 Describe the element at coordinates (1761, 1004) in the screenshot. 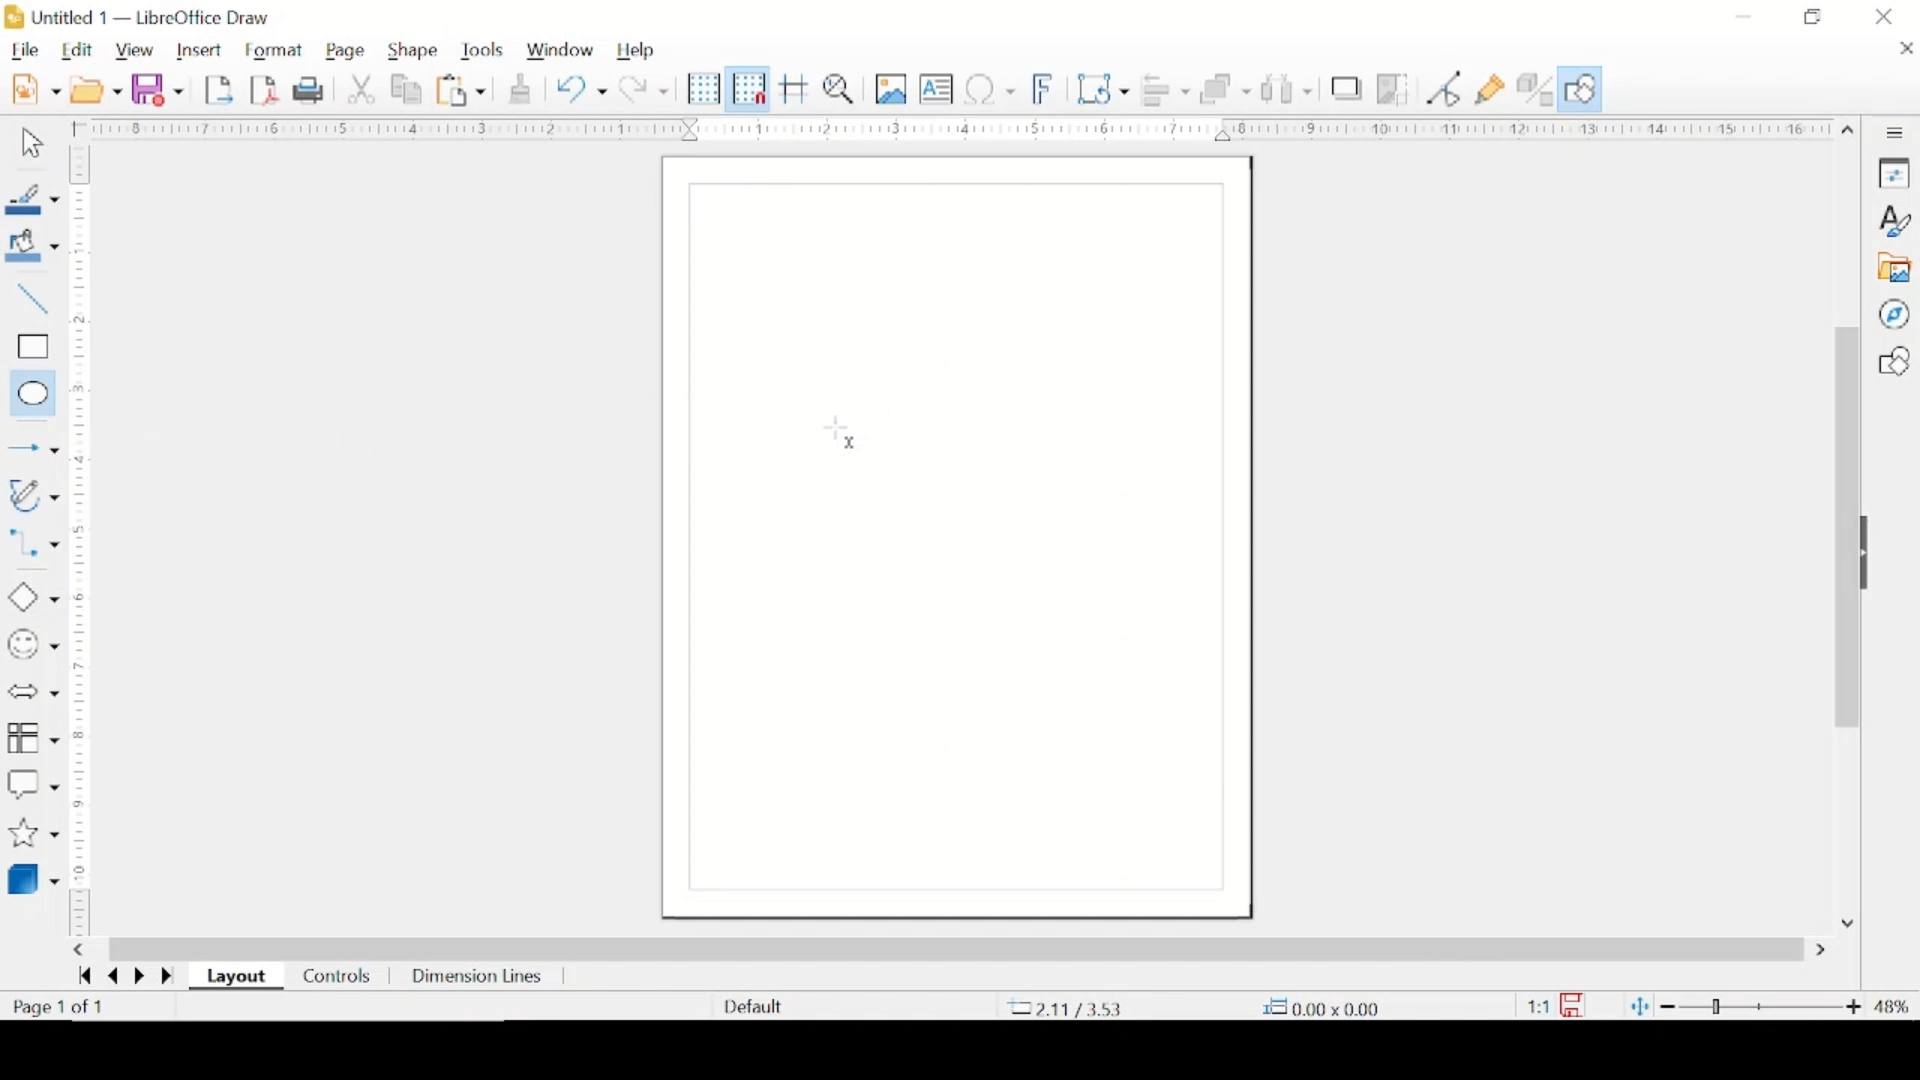

I see `zoom slider` at that location.